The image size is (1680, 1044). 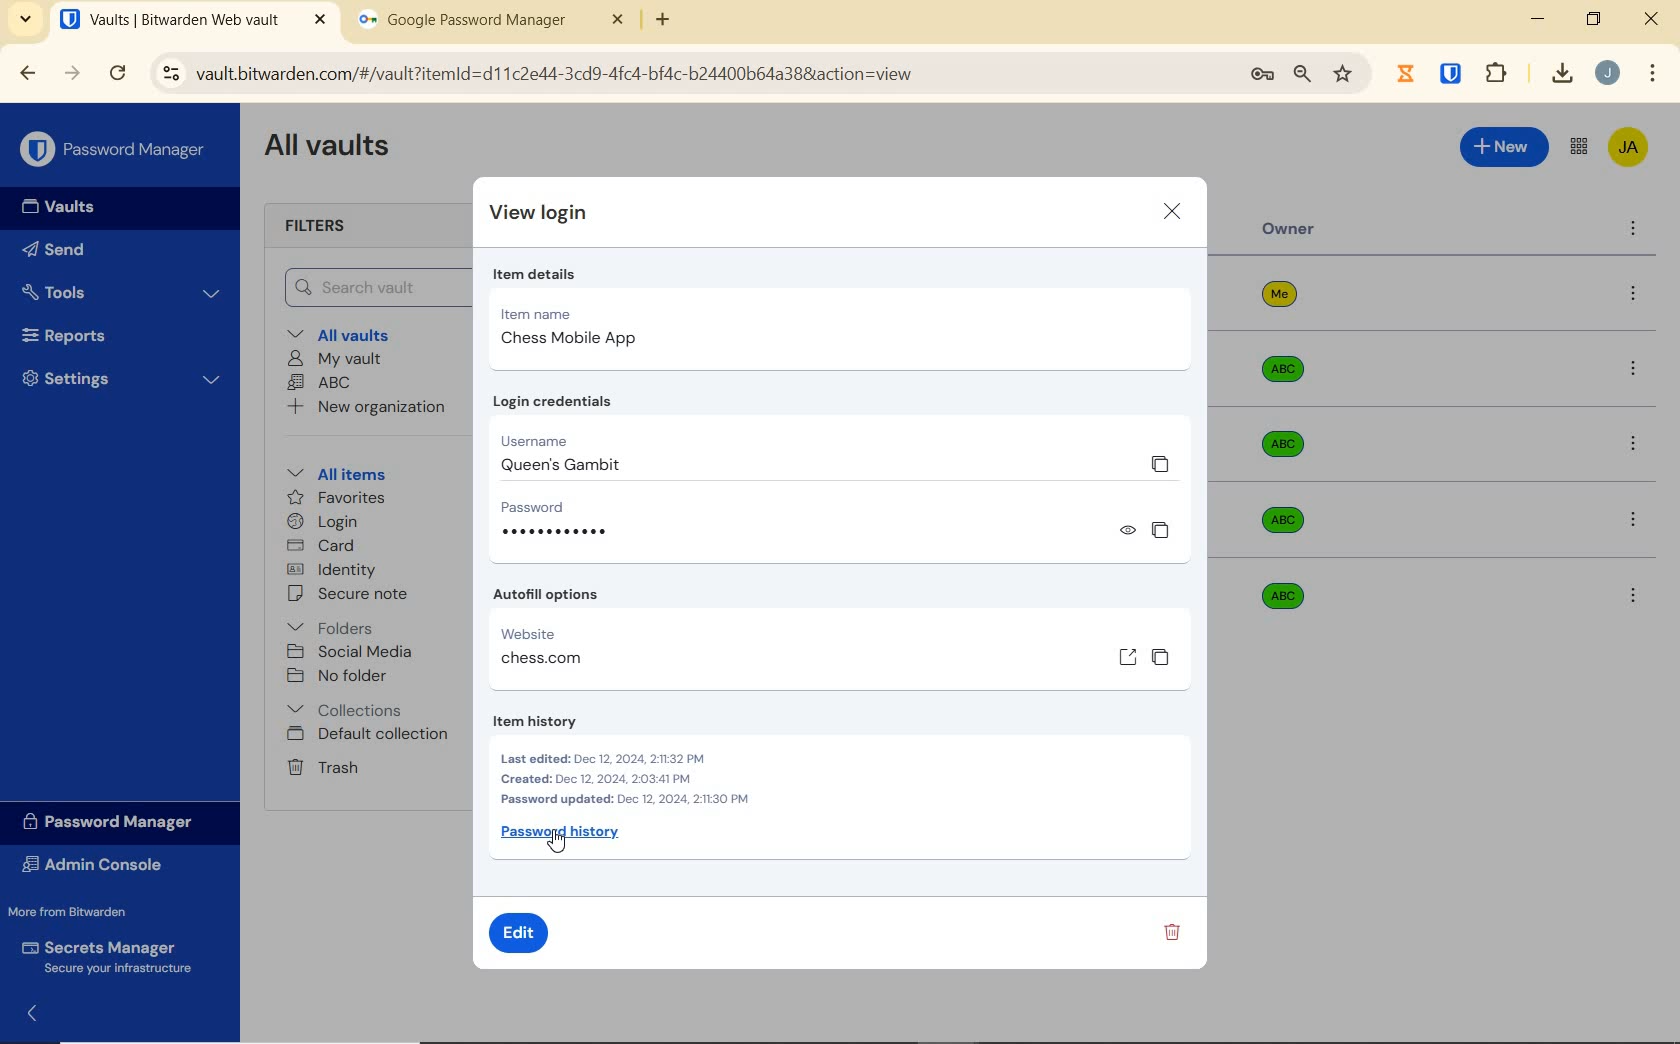 What do you see at coordinates (1653, 74) in the screenshot?
I see `customize Google chrome` at bounding box center [1653, 74].